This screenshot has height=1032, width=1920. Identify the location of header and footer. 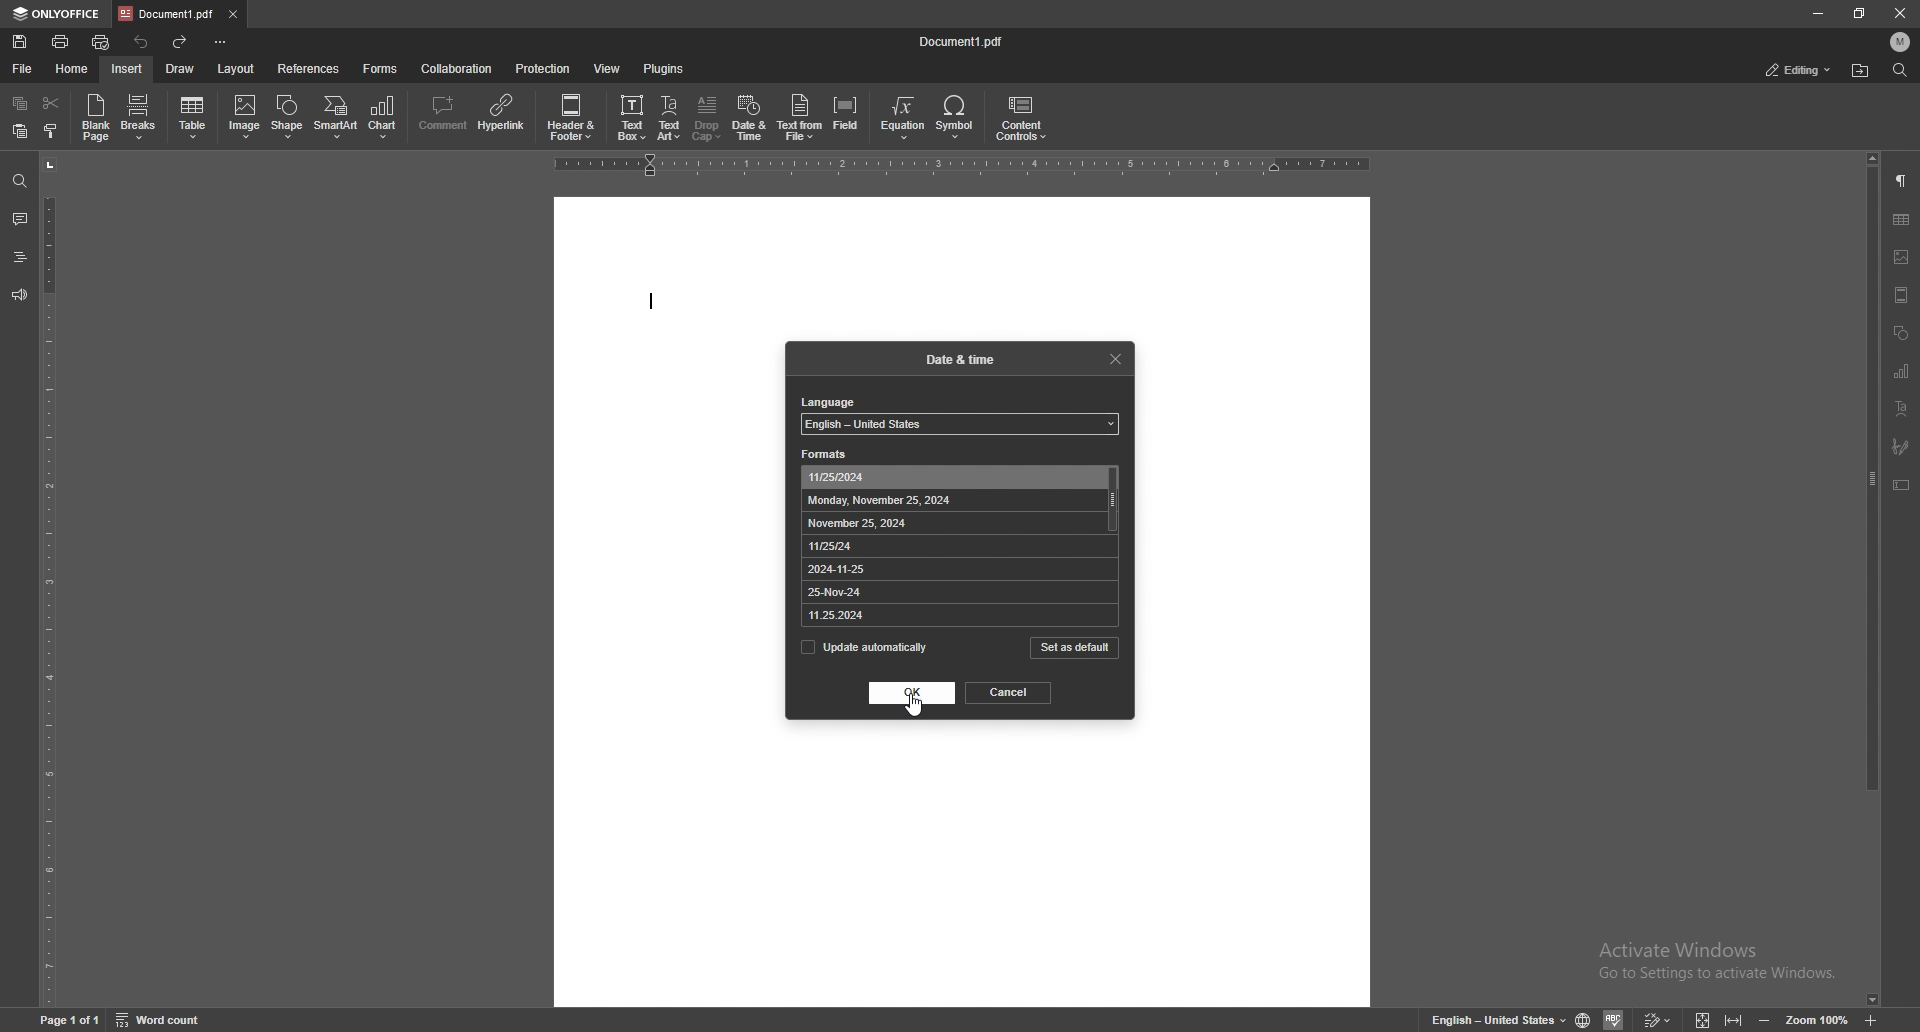
(574, 119).